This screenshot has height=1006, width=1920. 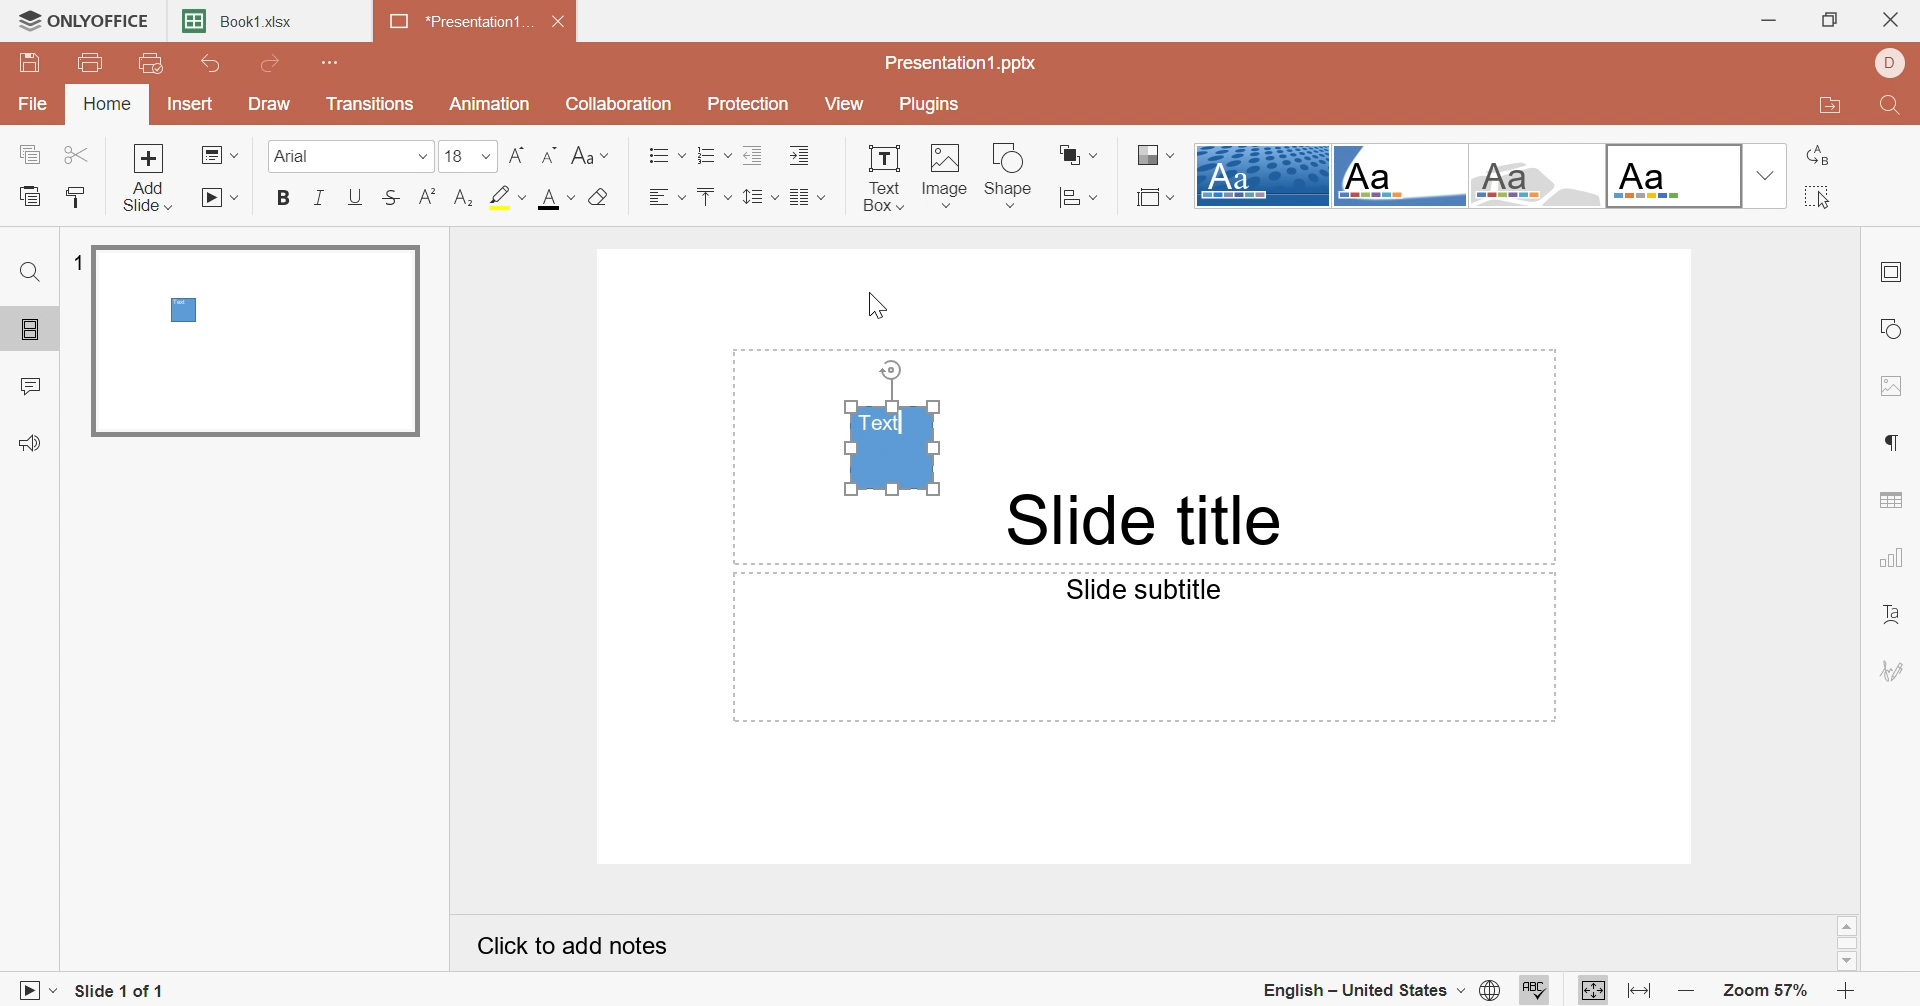 I want to click on Open file location, so click(x=1823, y=108).